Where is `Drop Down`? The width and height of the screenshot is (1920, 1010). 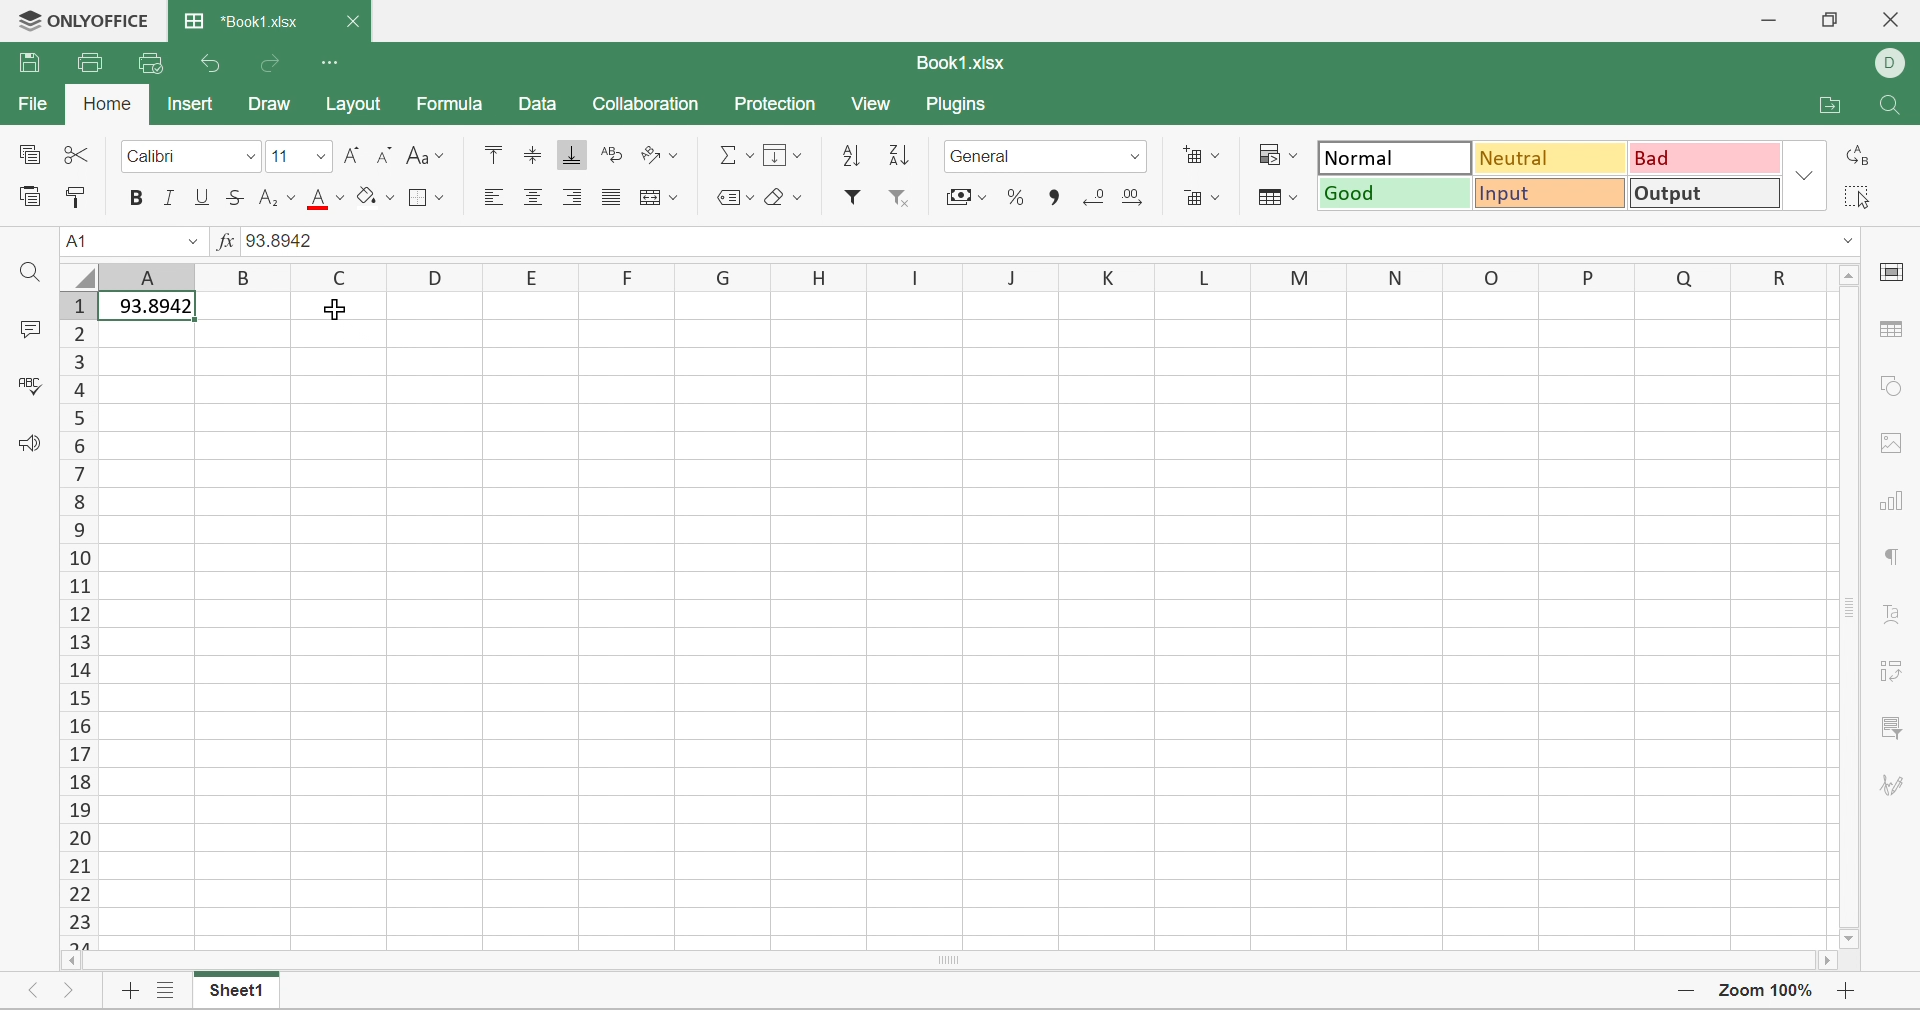 Drop Down is located at coordinates (1805, 175).